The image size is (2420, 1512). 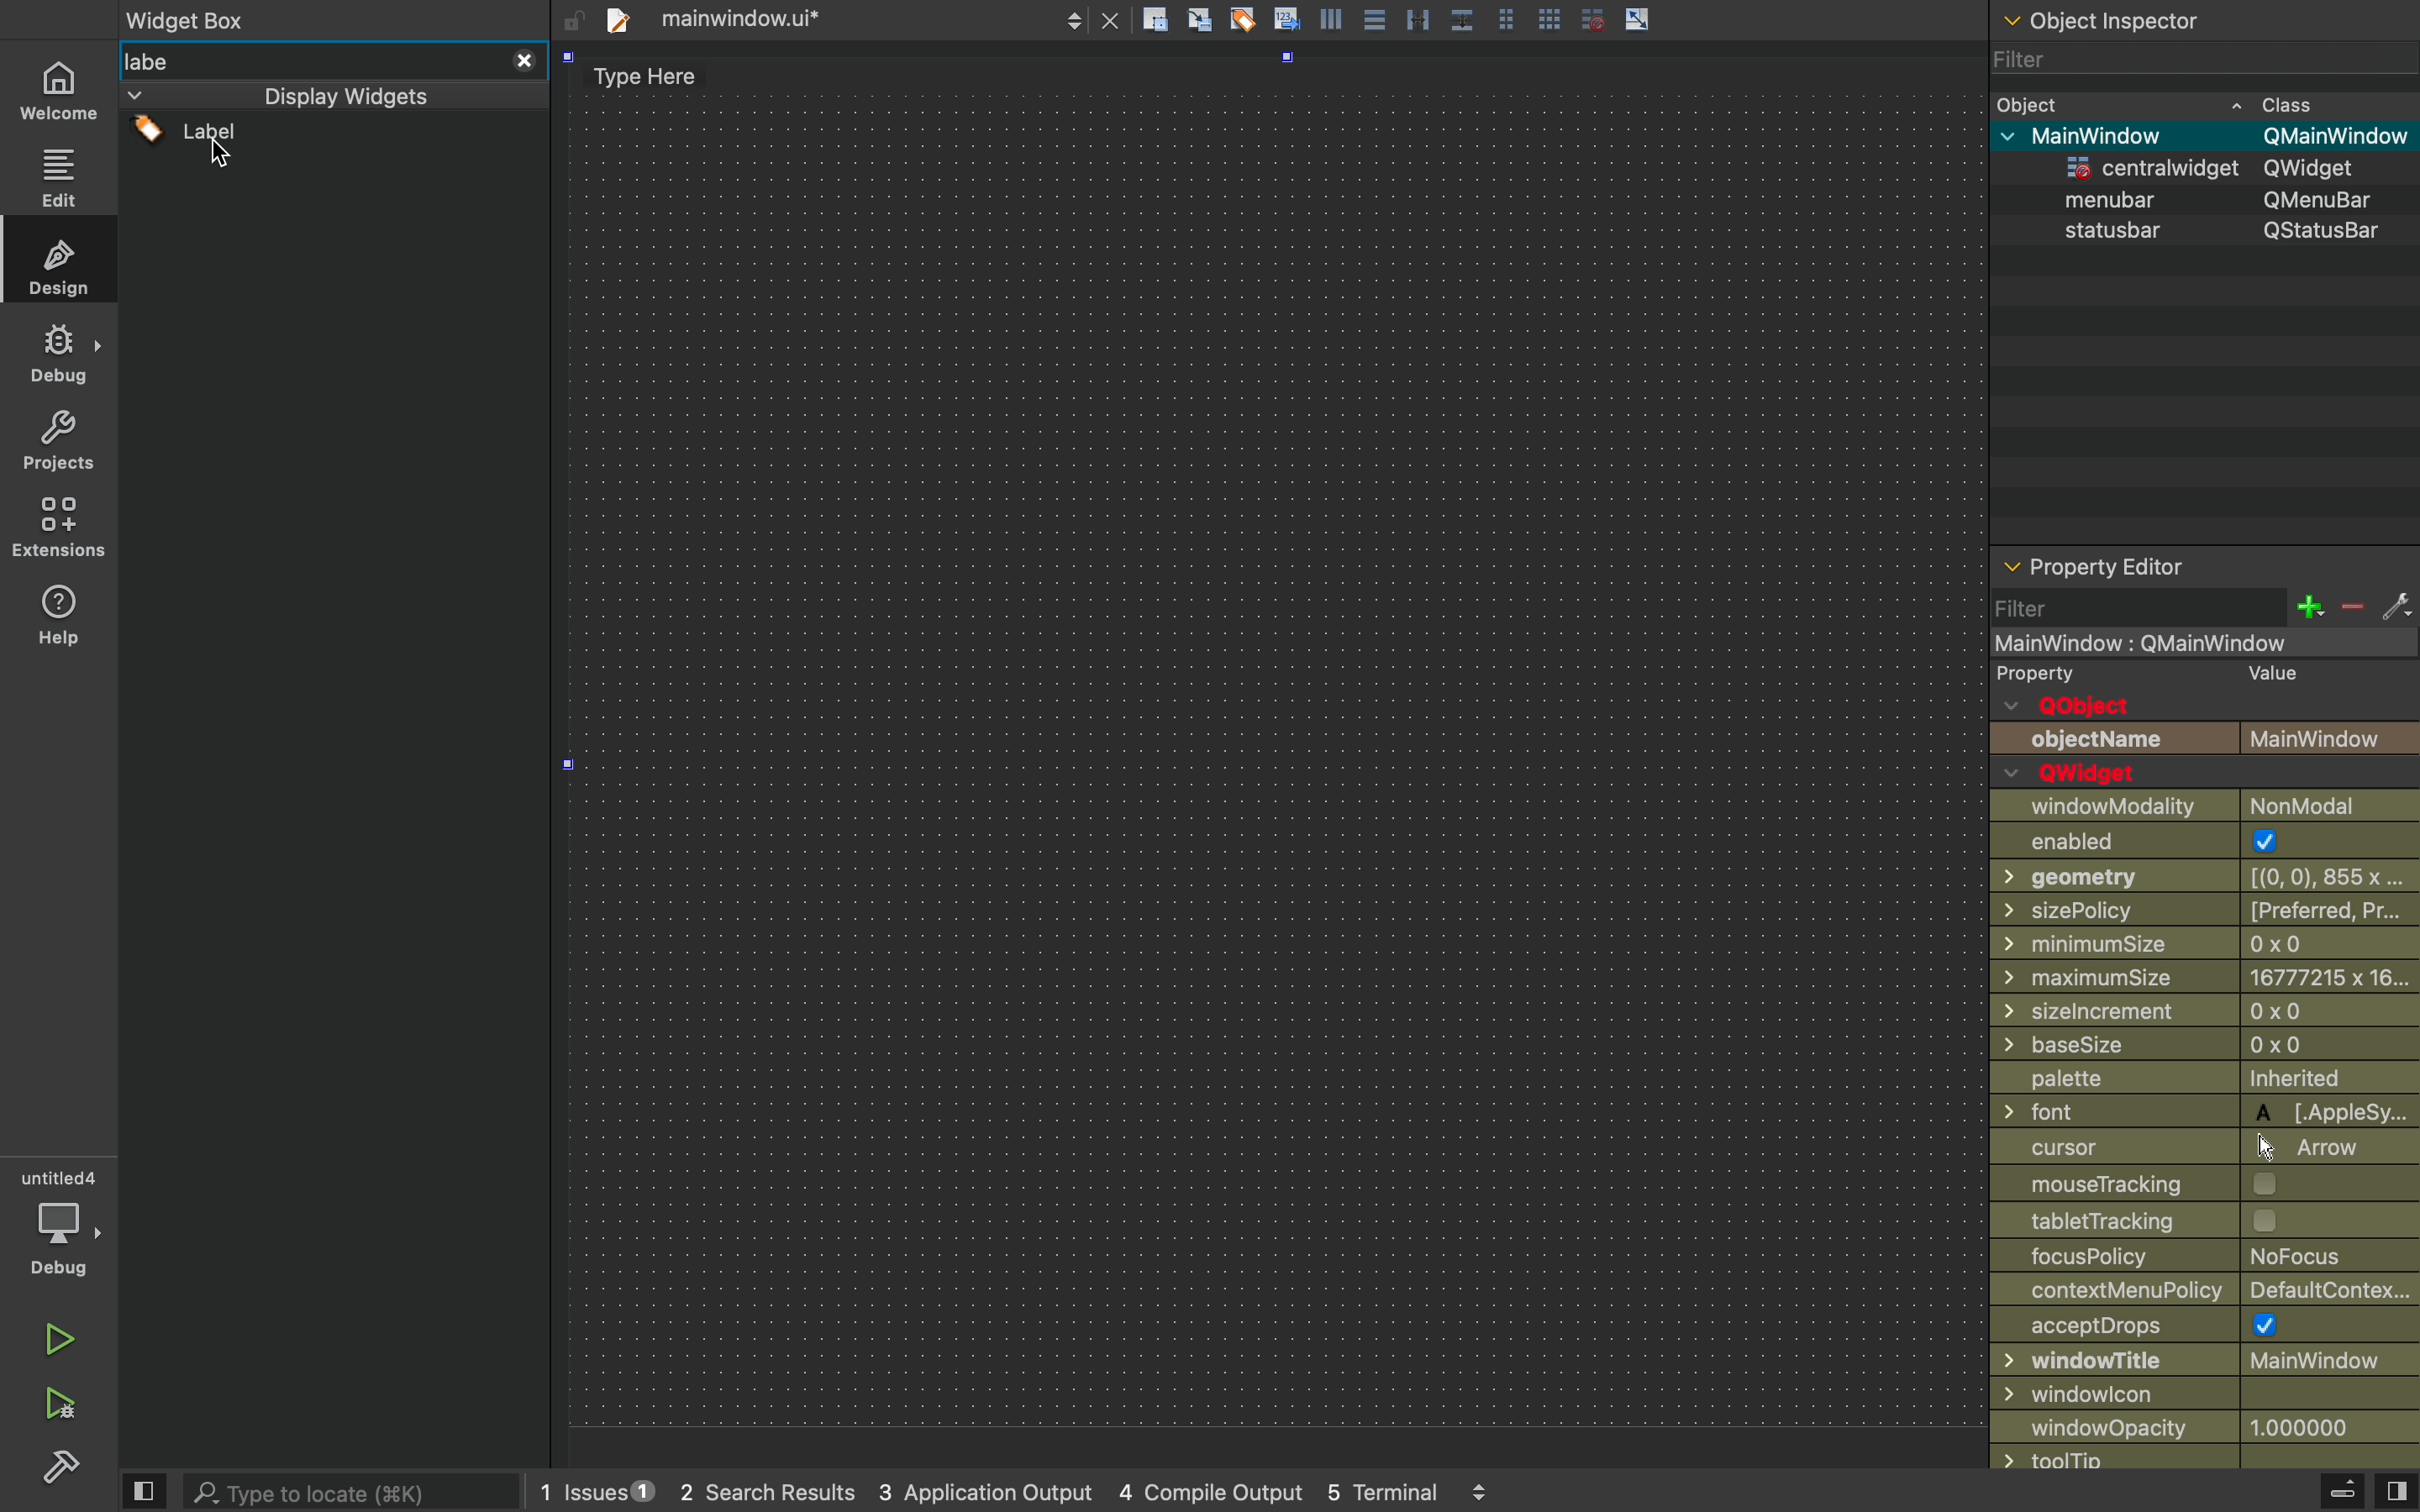 What do you see at coordinates (2319, 1492) in the screenshot?
I see `debug menu` at bounding box center [2319, 1492].